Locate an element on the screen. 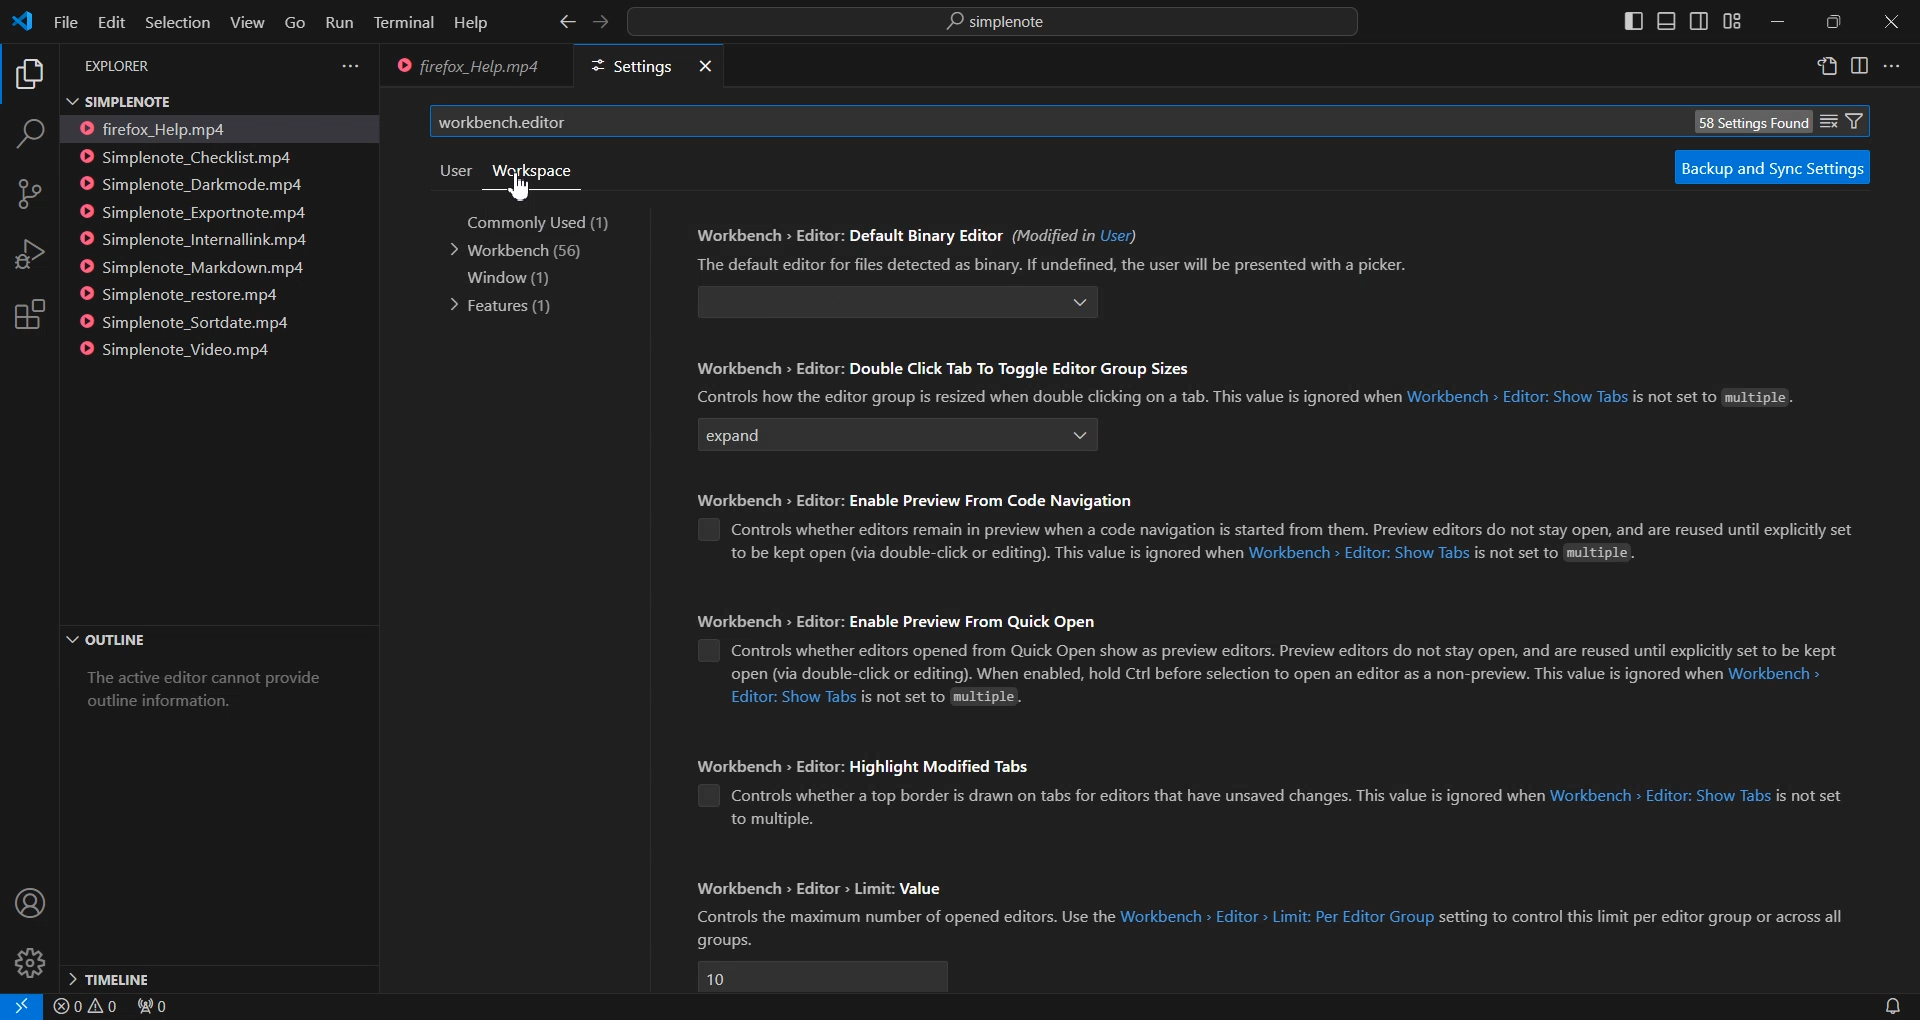 This screenshot has height=1020, width=1920. Go forward is located at coordinates (599, 23).